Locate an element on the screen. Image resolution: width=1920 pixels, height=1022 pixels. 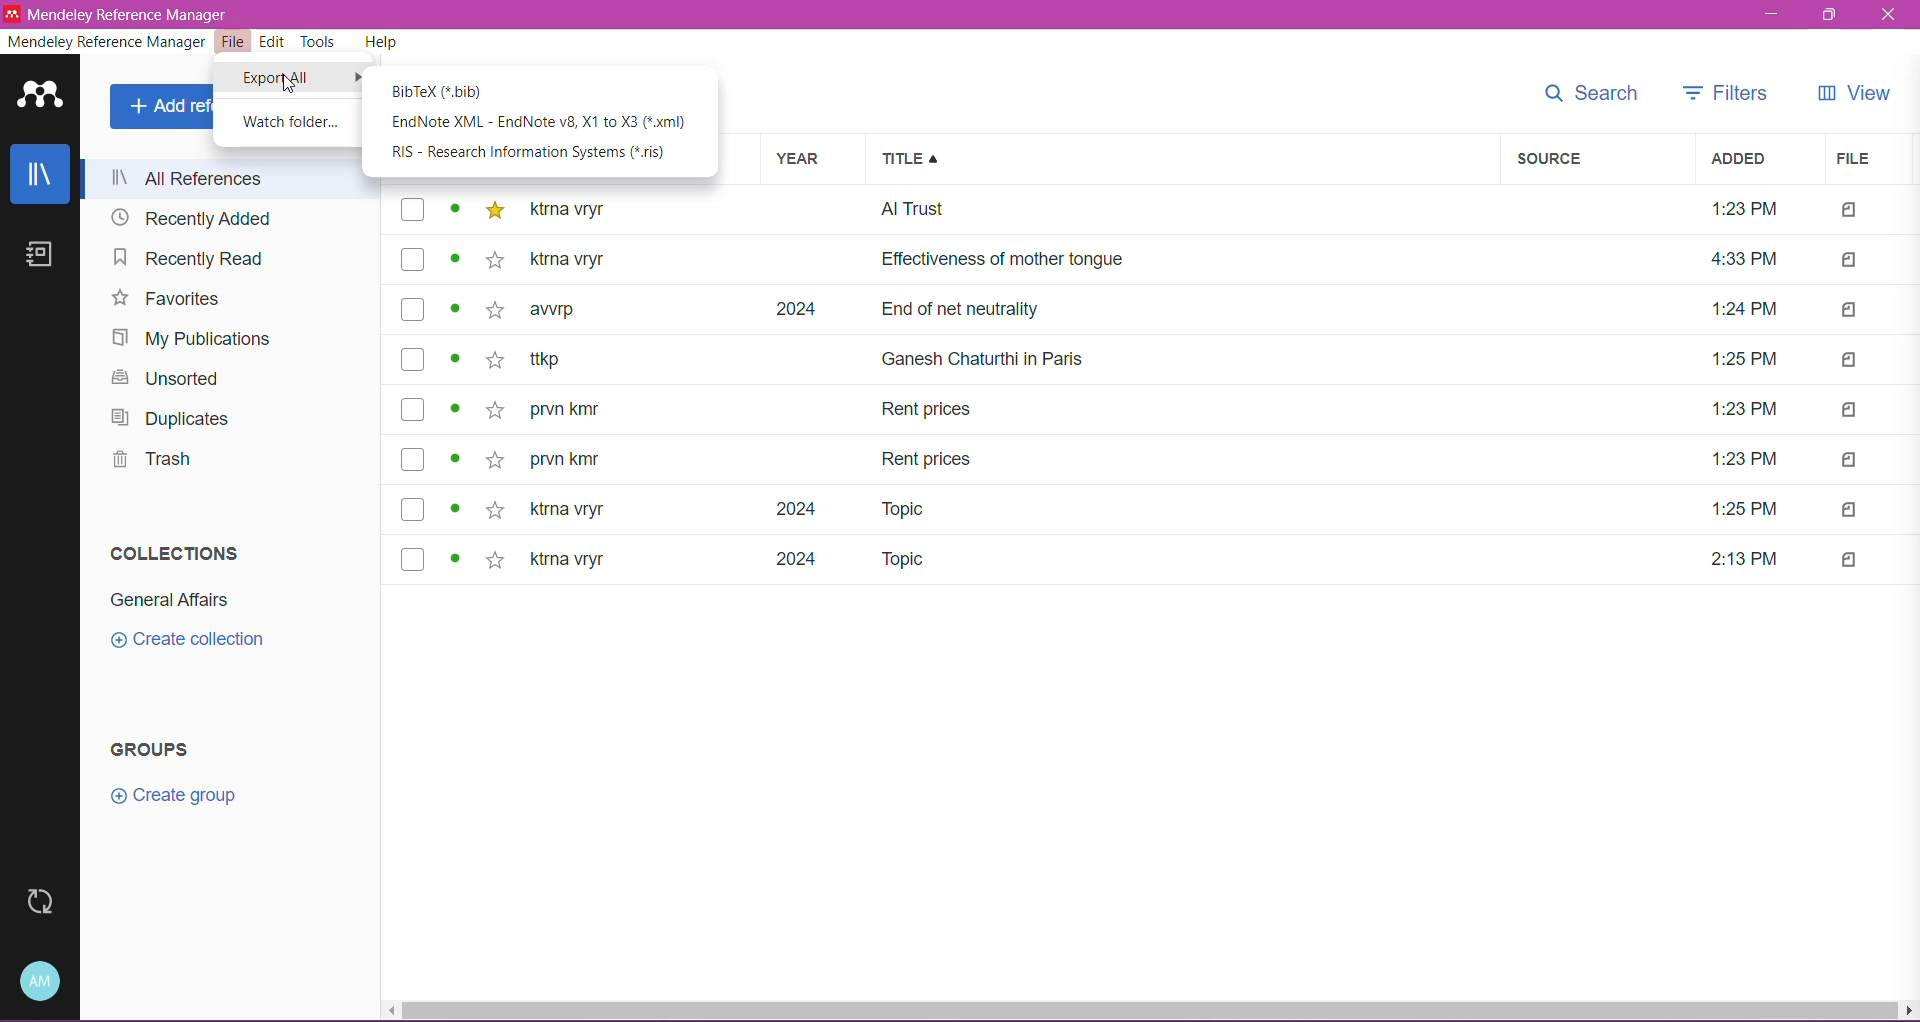
All References is located at coordinates (231, 179).